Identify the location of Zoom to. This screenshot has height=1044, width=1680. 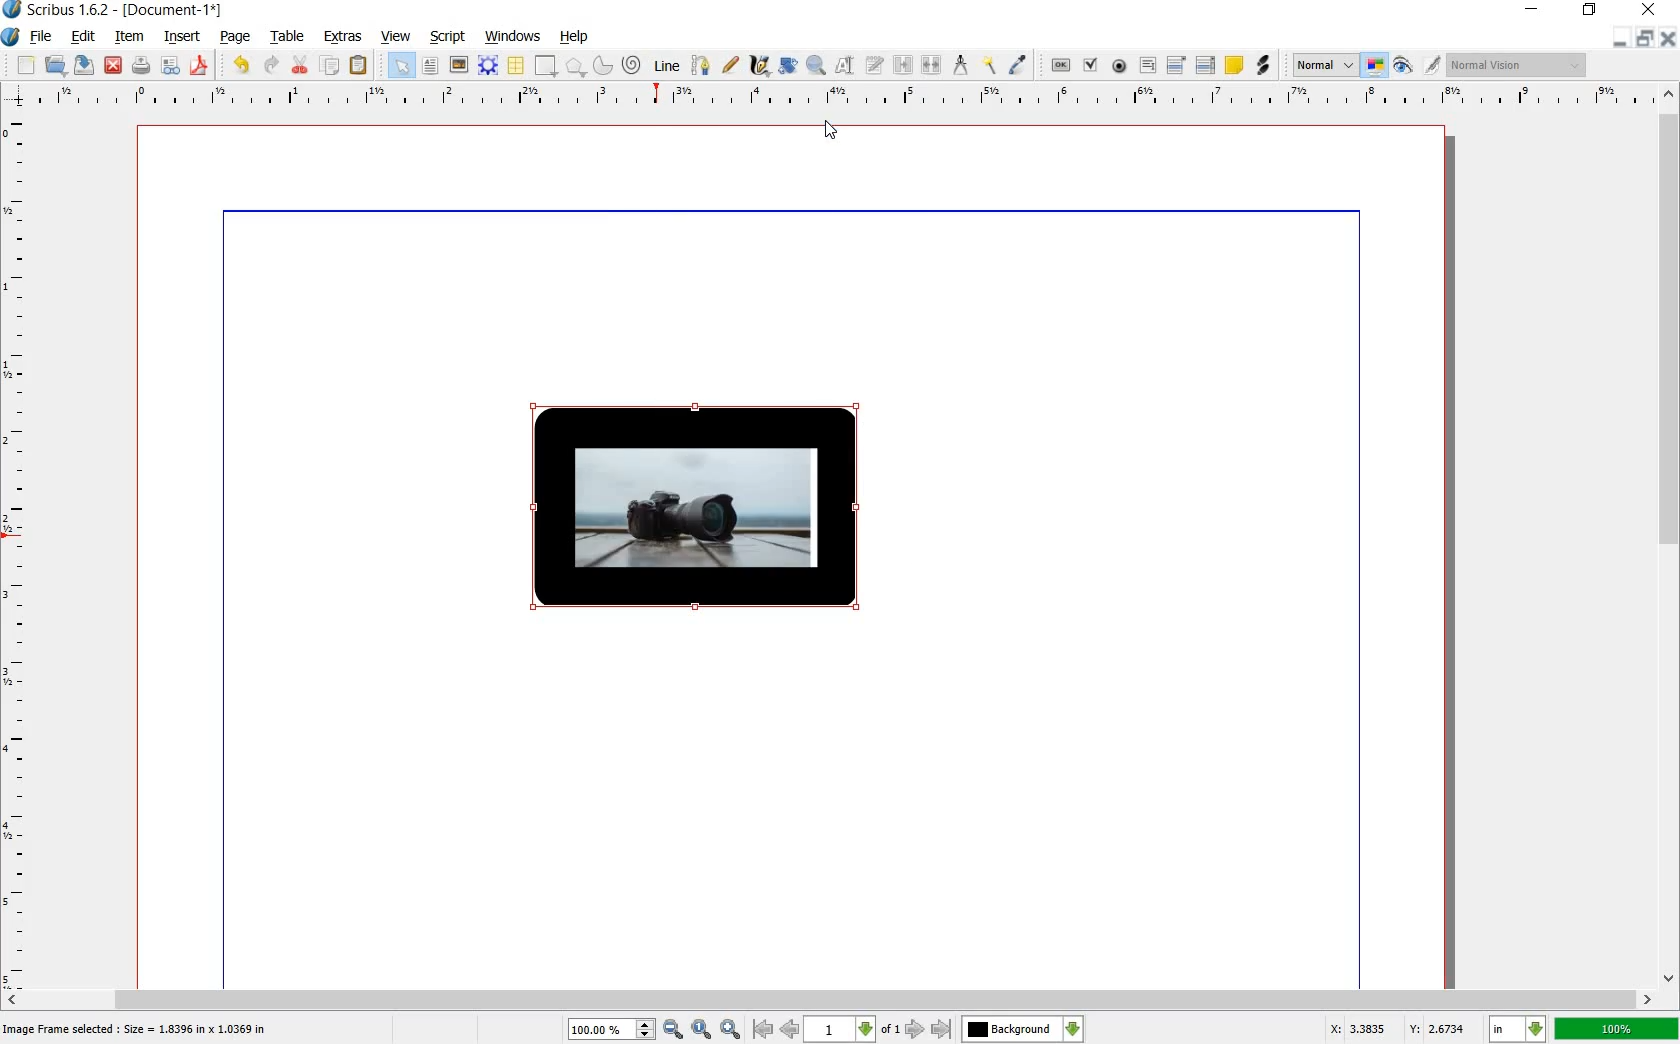
(703, 1028).